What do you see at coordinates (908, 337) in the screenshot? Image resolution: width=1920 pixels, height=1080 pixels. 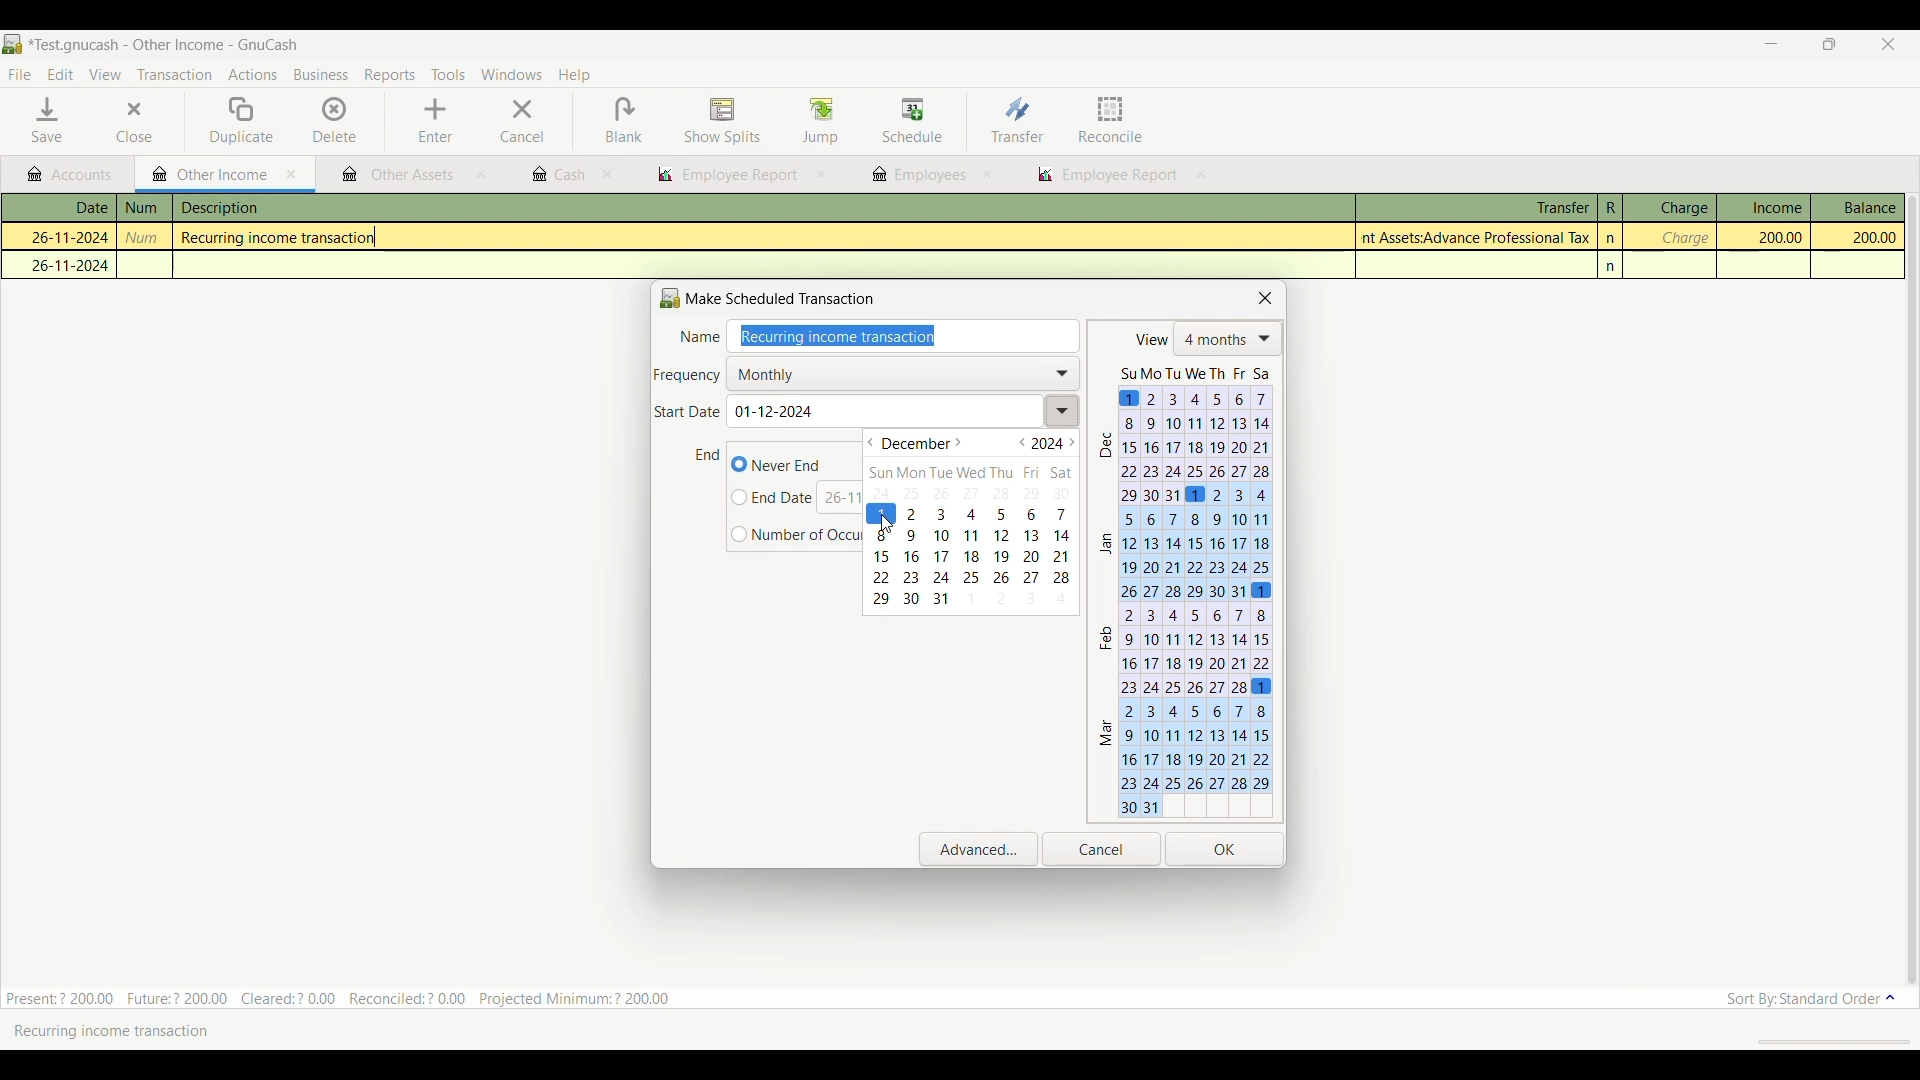 I see `Enter name of transaction` at bounding box center [908, 337].